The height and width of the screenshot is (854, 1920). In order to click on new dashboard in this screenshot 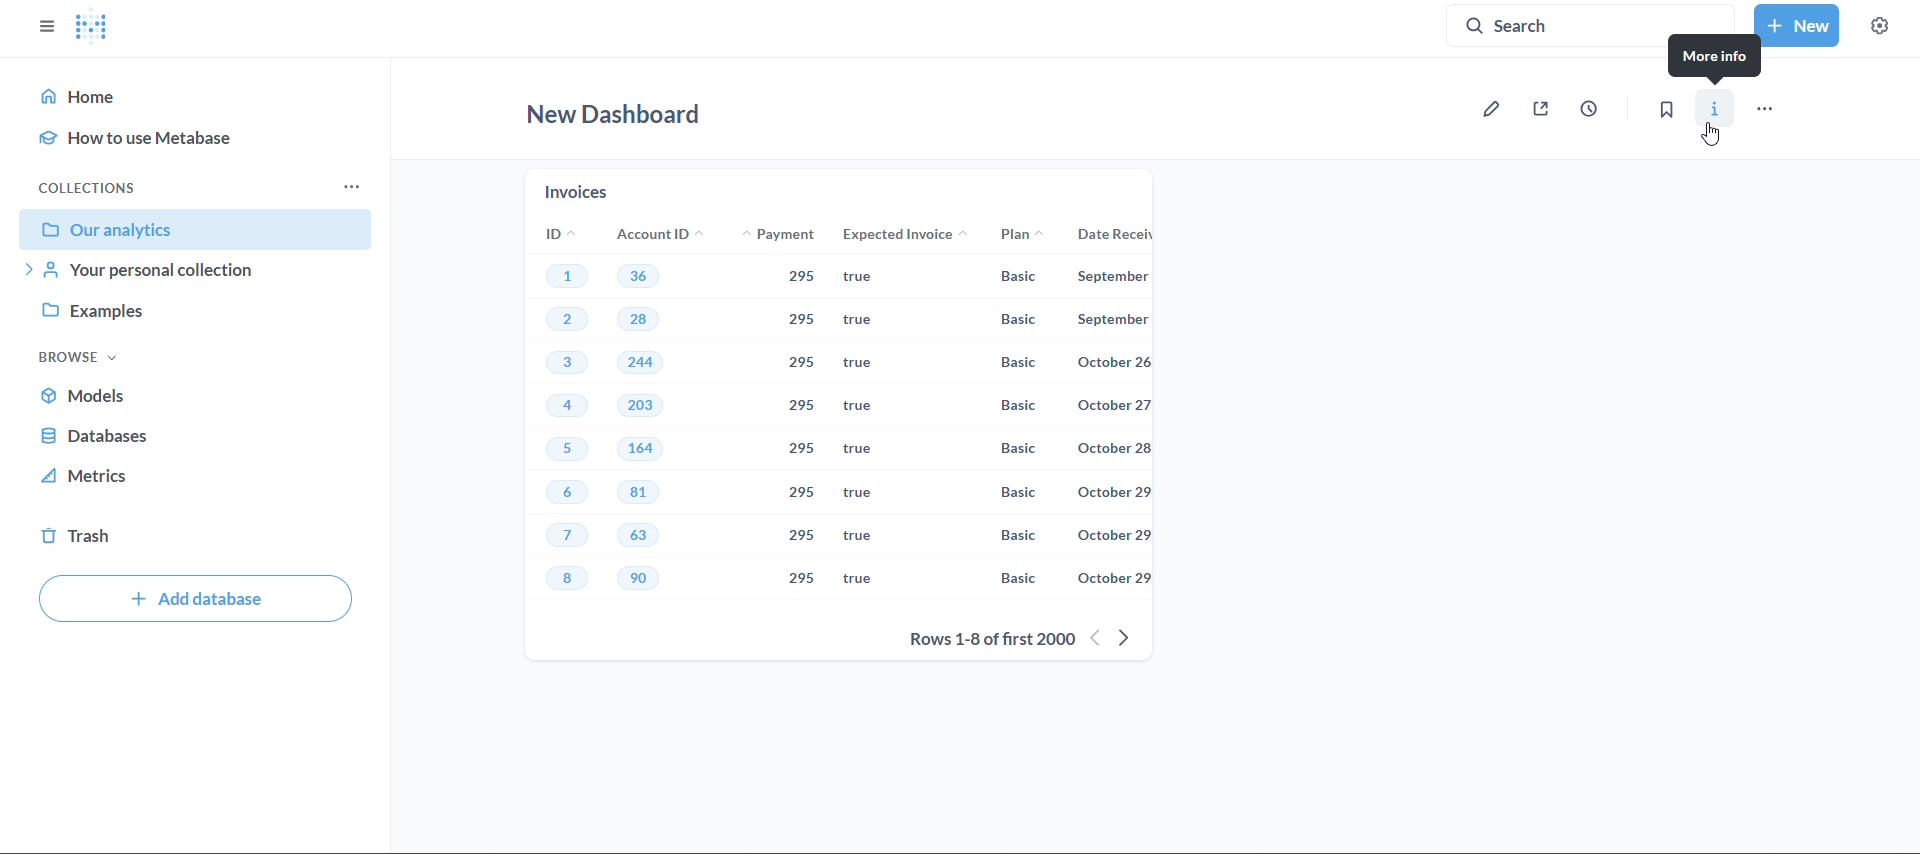, I will do `click(619, 120)`.